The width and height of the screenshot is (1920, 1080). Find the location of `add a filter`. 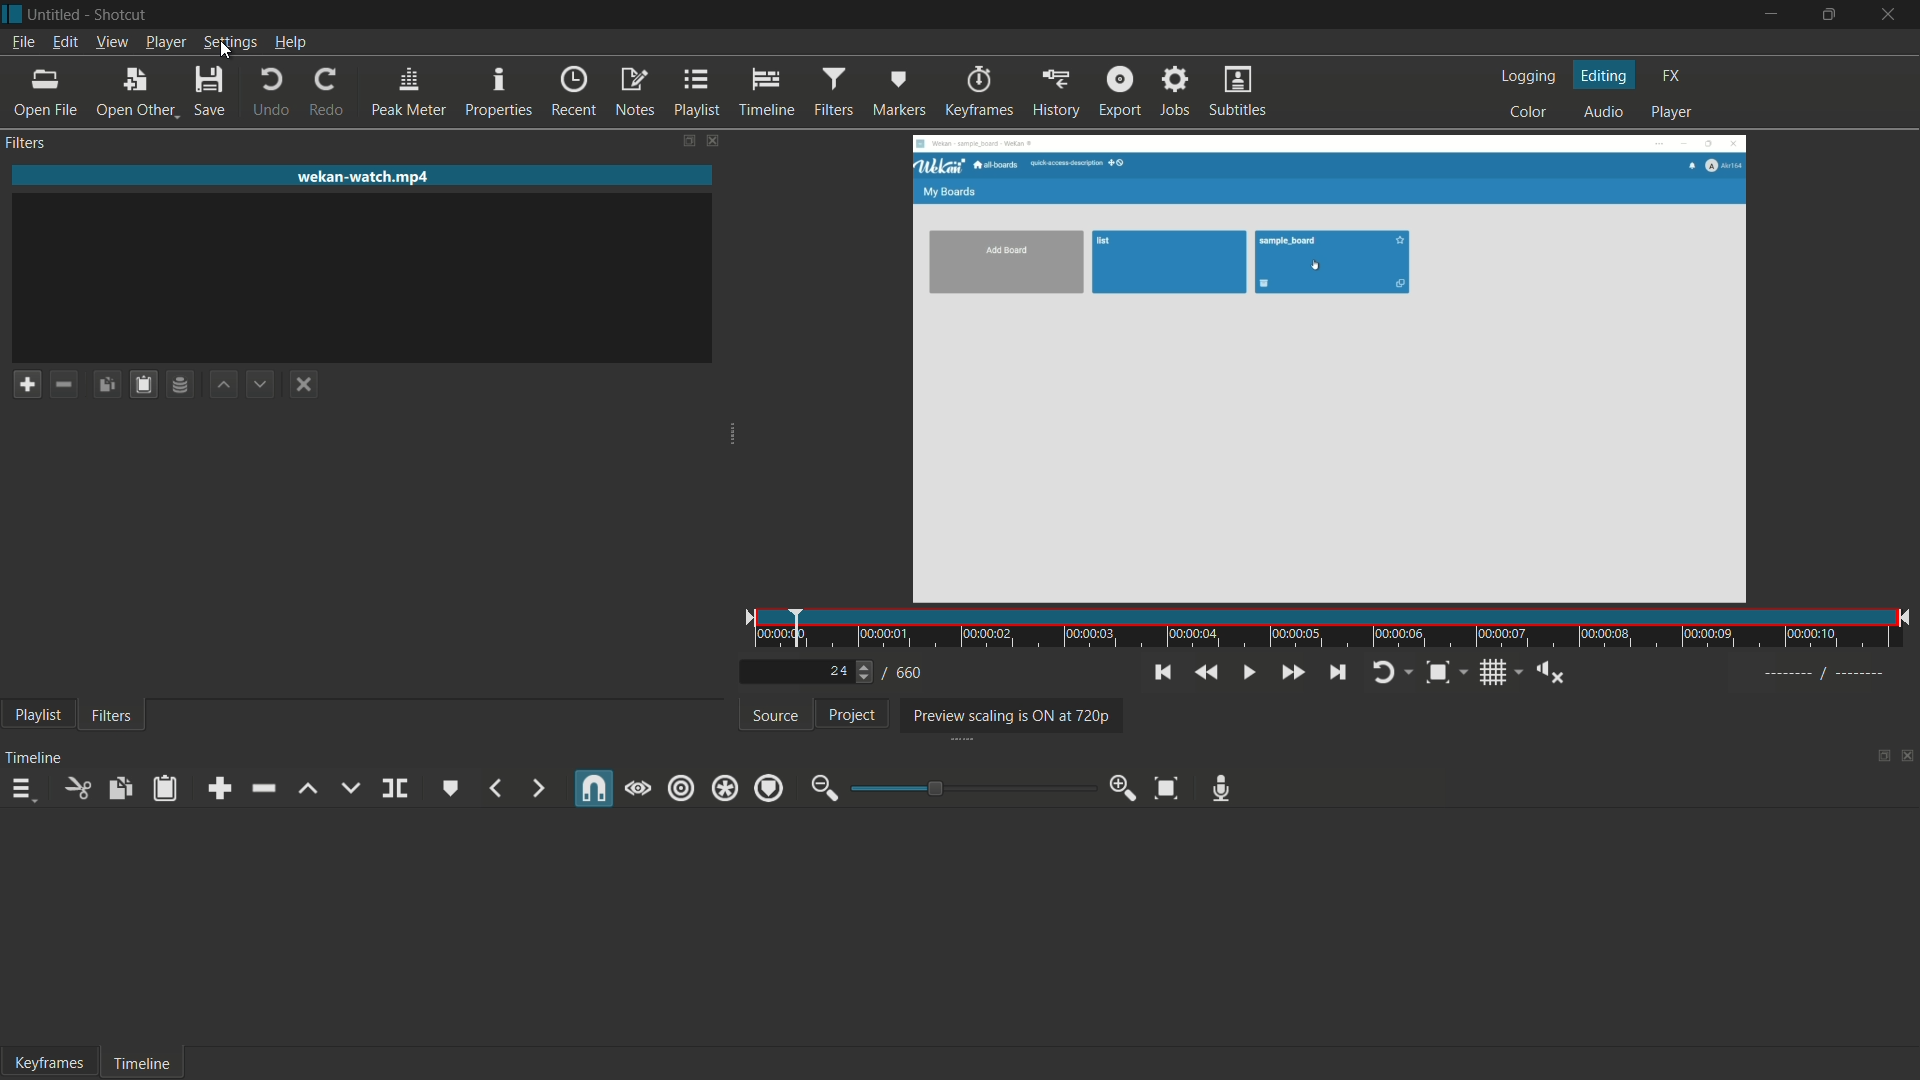

add a filter is located at coordinates (22, 385).